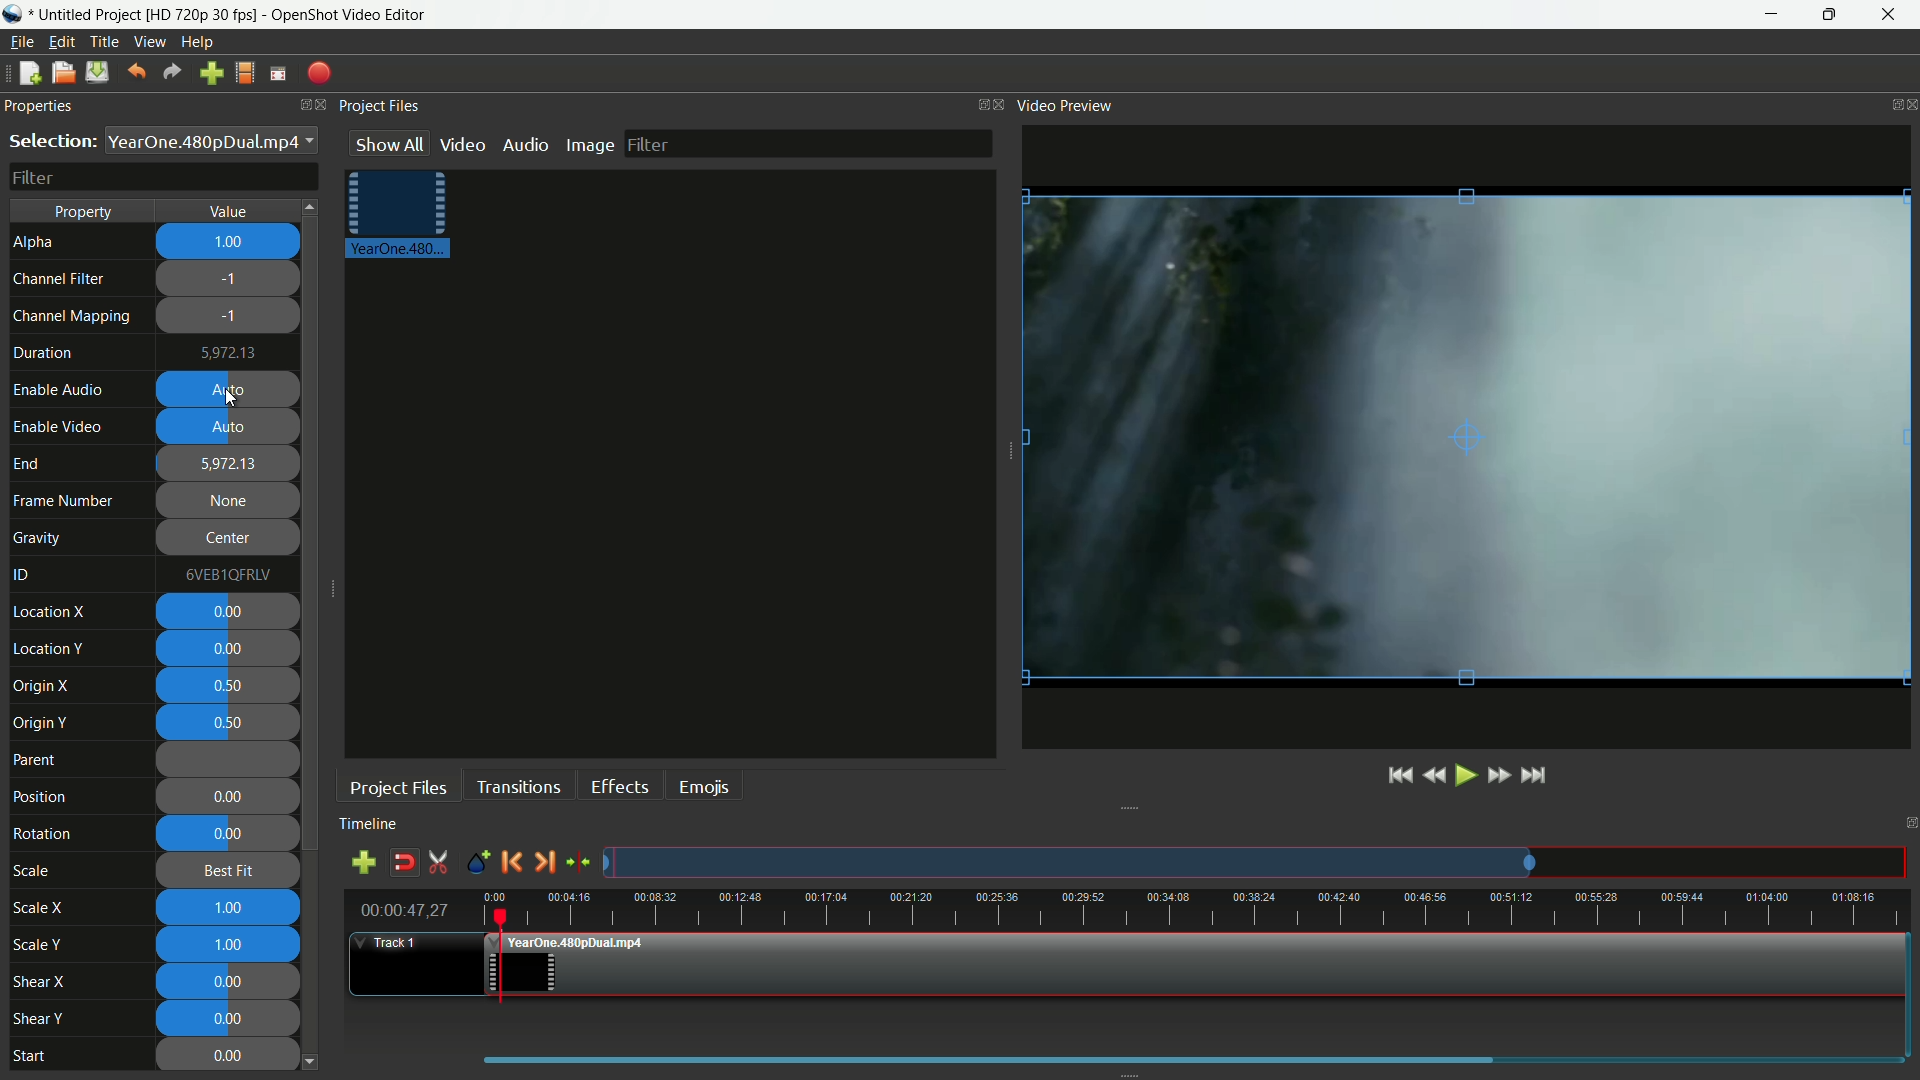  I want to click on new file, so click(30, 73).